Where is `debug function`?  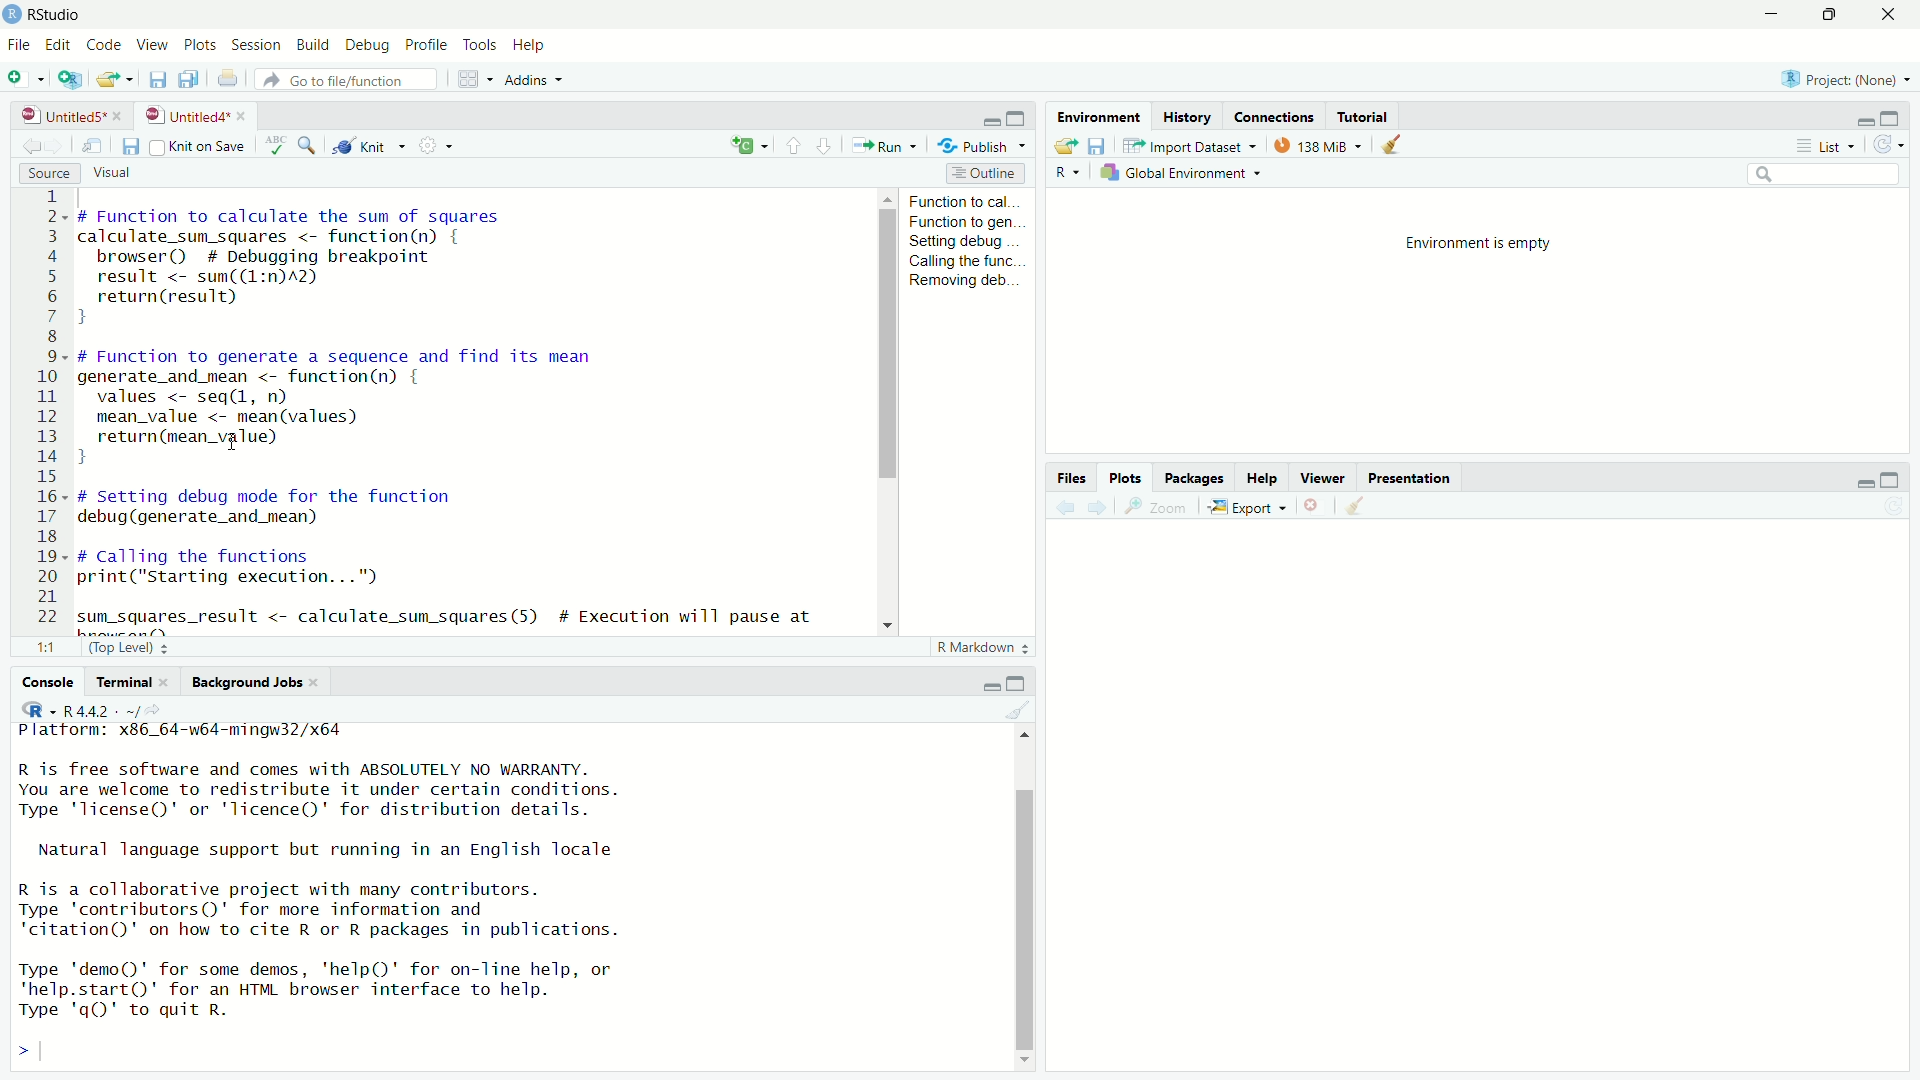 debug function is located at coordinates (299, 509).